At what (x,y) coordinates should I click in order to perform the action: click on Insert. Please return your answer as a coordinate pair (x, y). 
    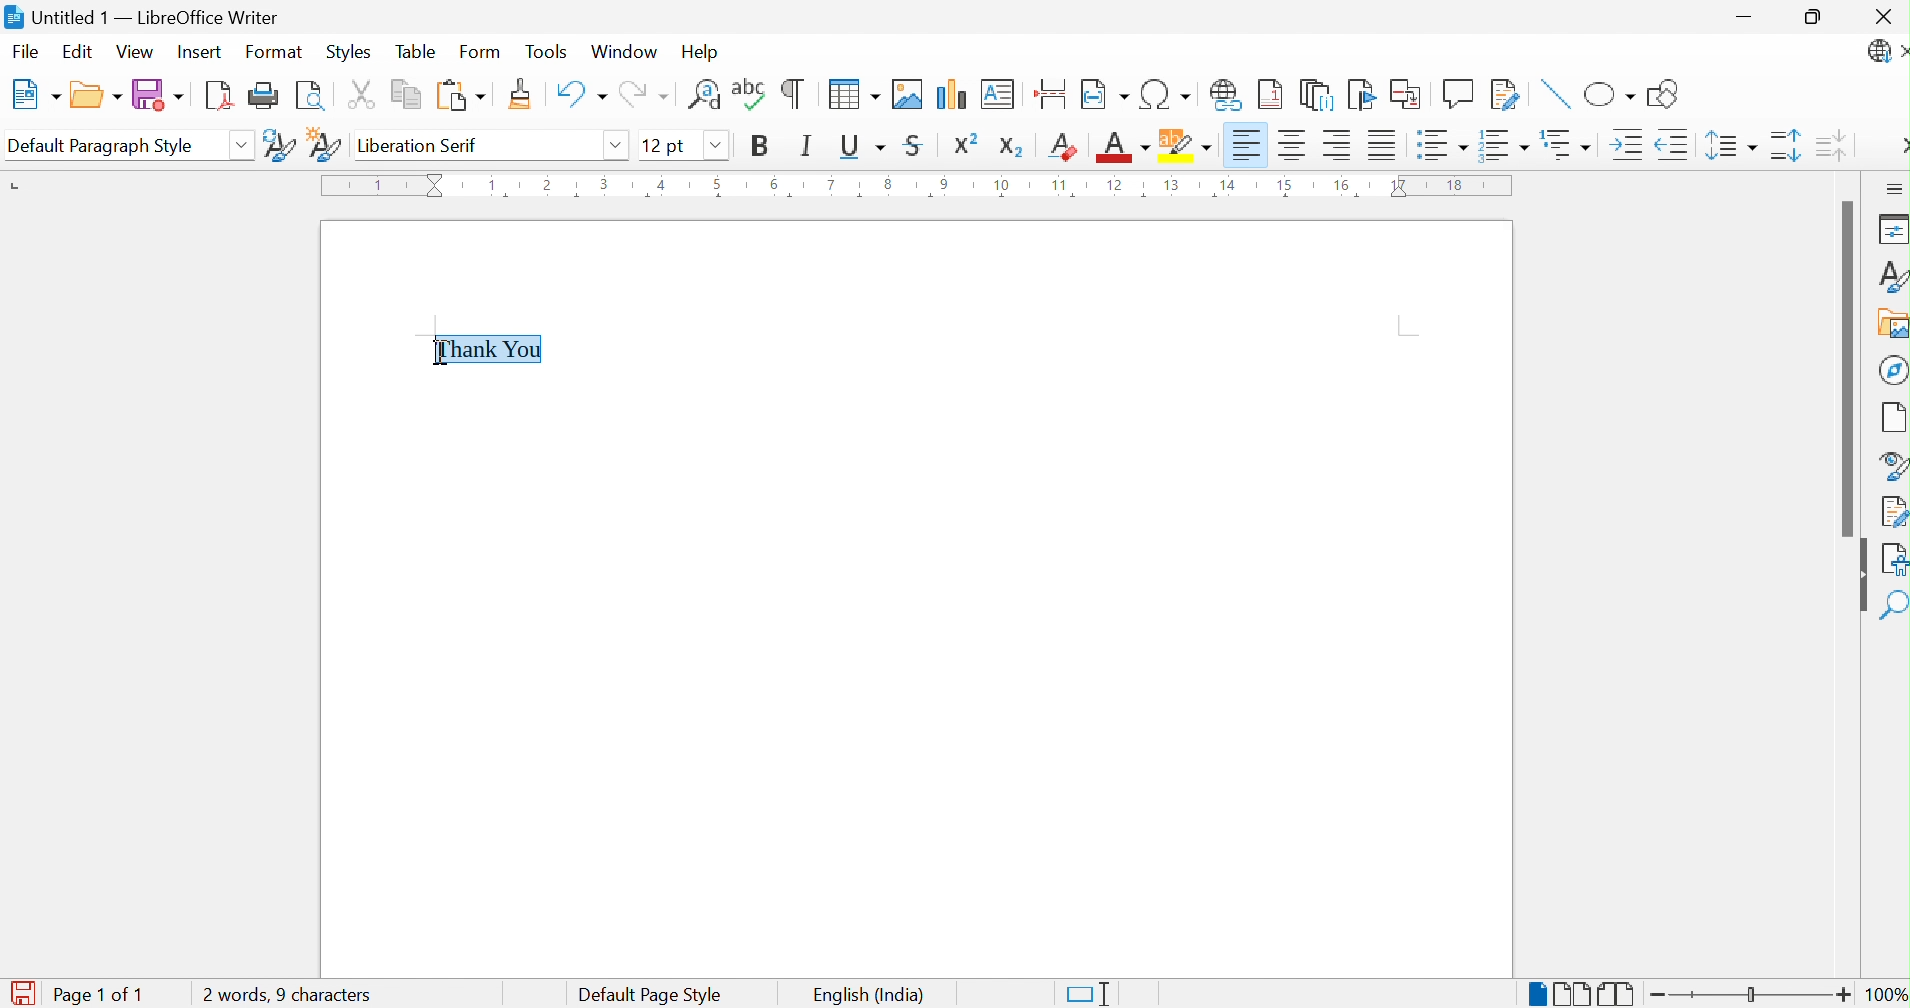
    Looking at the image, I should click on (202, 51).